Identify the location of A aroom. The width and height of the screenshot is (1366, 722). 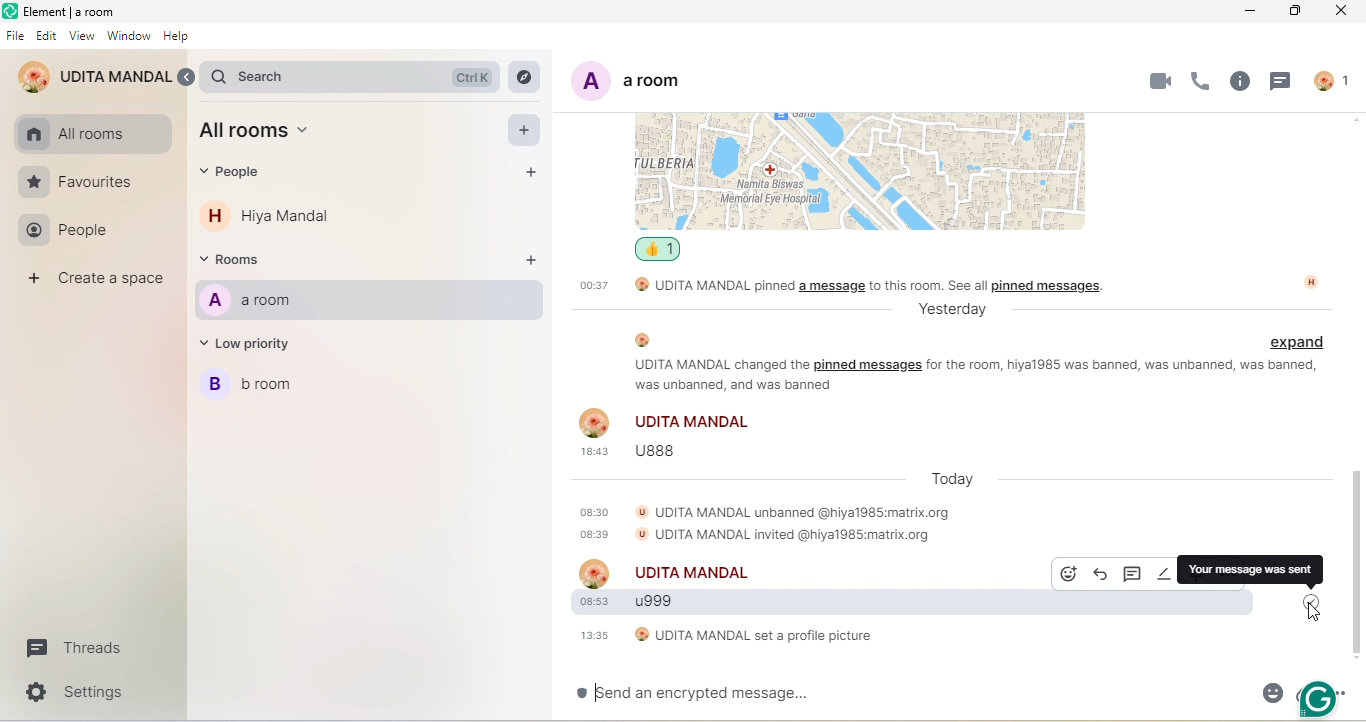
(260, 302).